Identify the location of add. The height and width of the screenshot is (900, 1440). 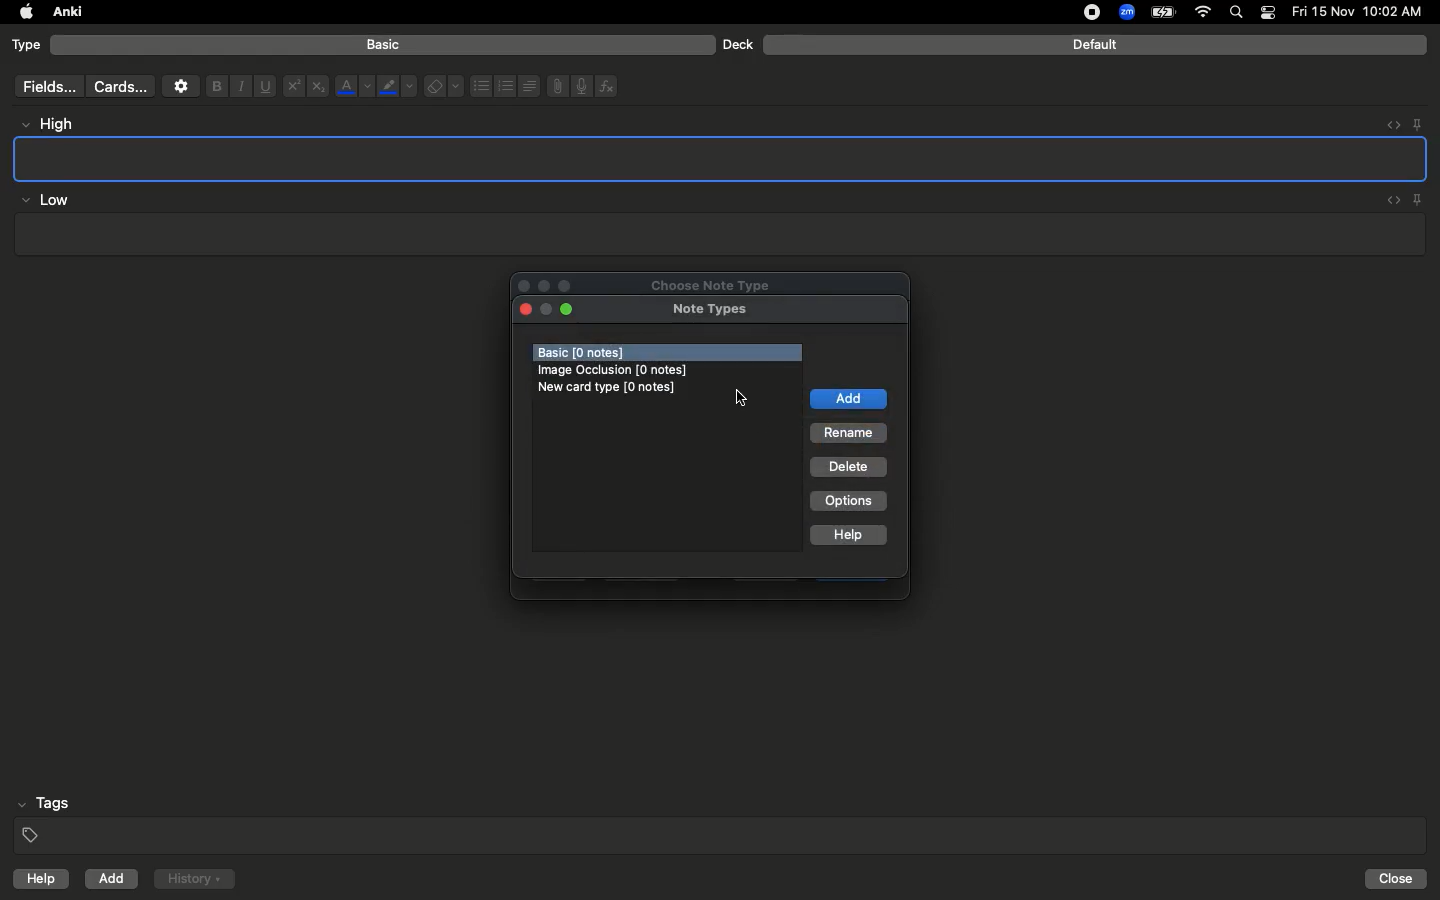
(848, 399).